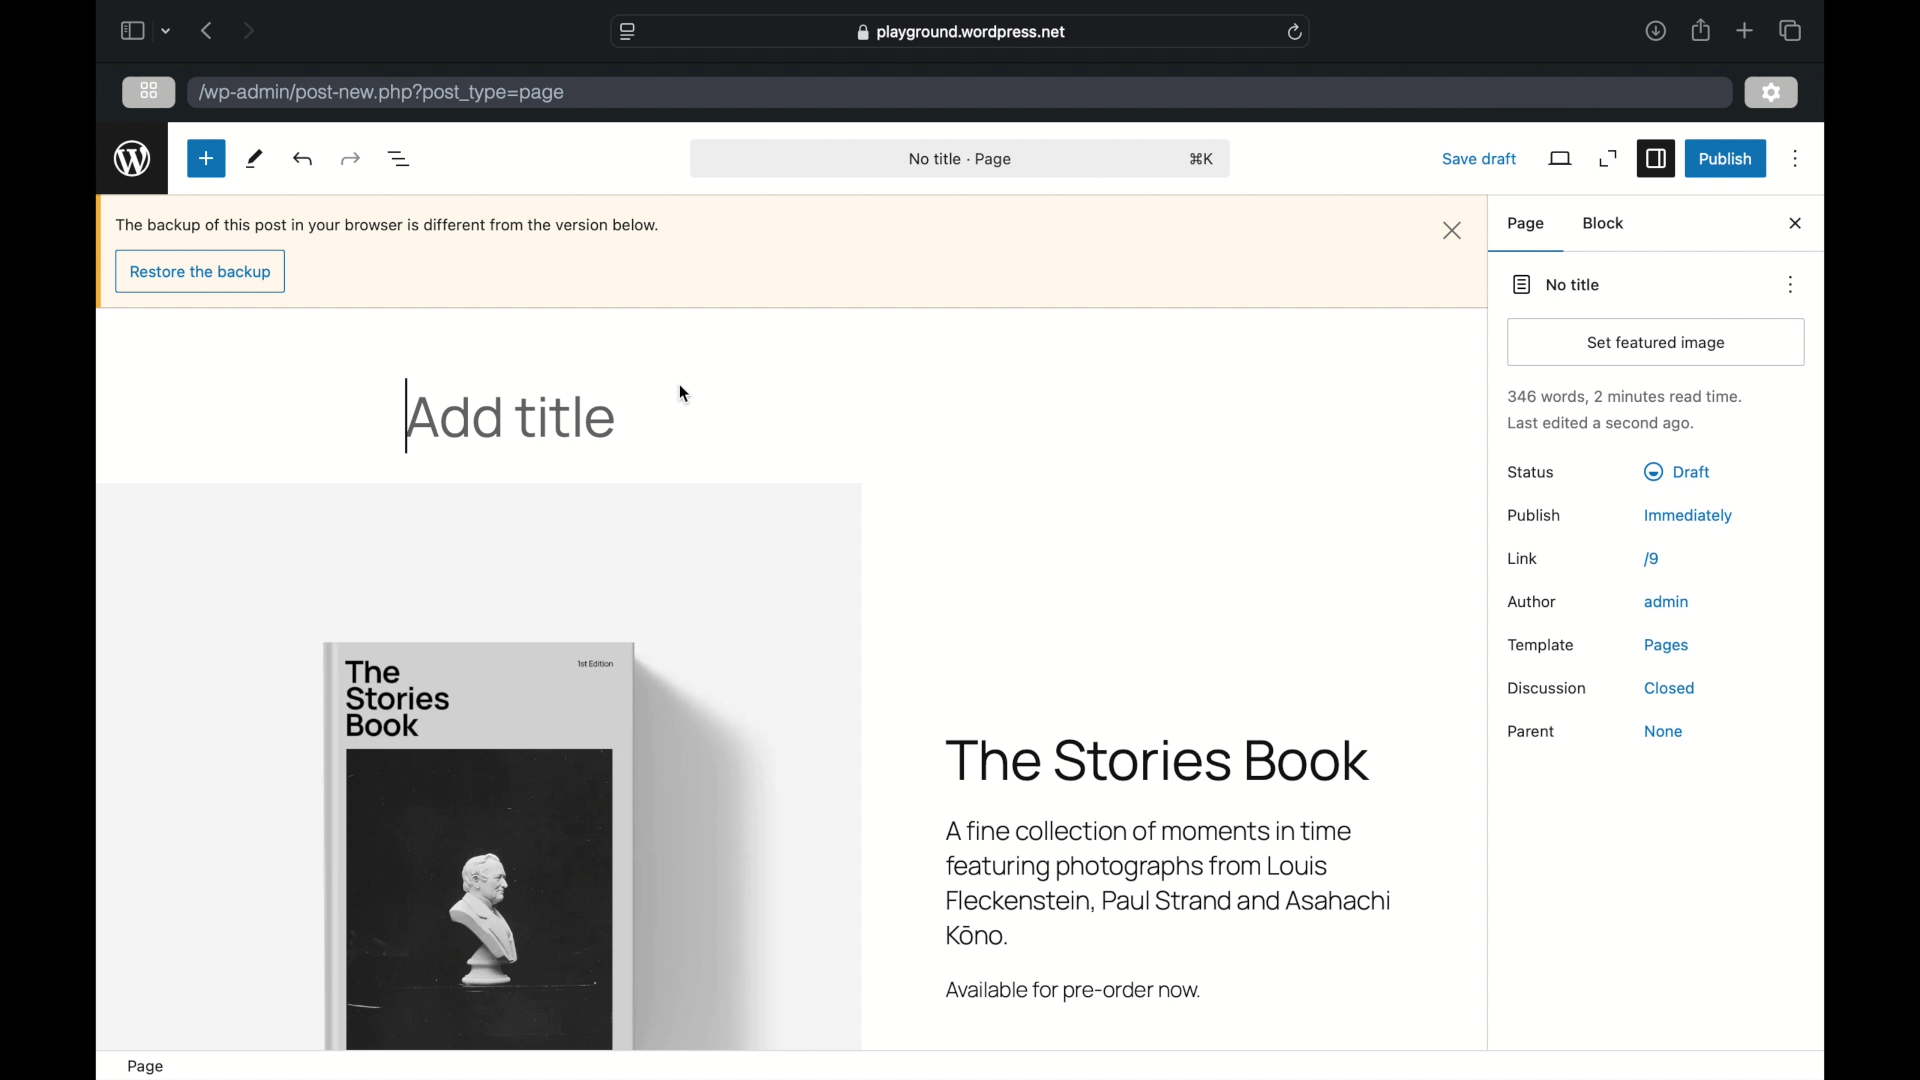 This screenshot has height=1080, width=1920. Describe the element at coordinates (1667, 646) in the screenshot. I see `pages` at that location.